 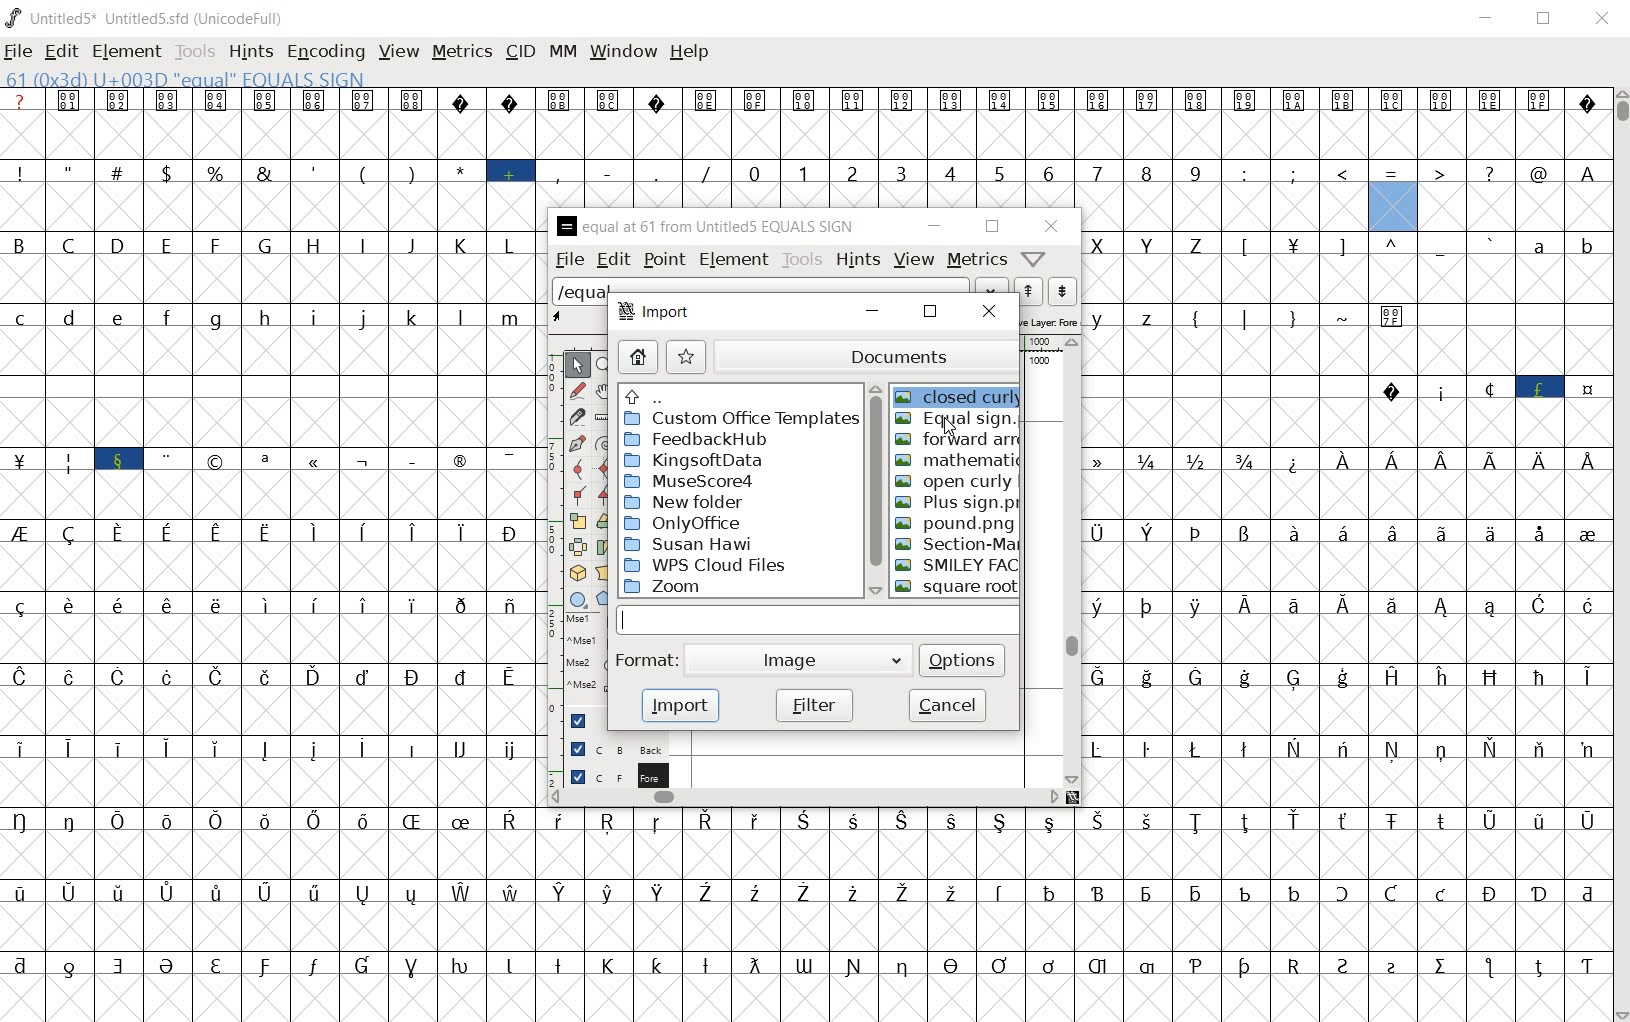 What do you see at coordinates (689, 57) in the screenshot?
I see `help` at bounding box center [689, 57].